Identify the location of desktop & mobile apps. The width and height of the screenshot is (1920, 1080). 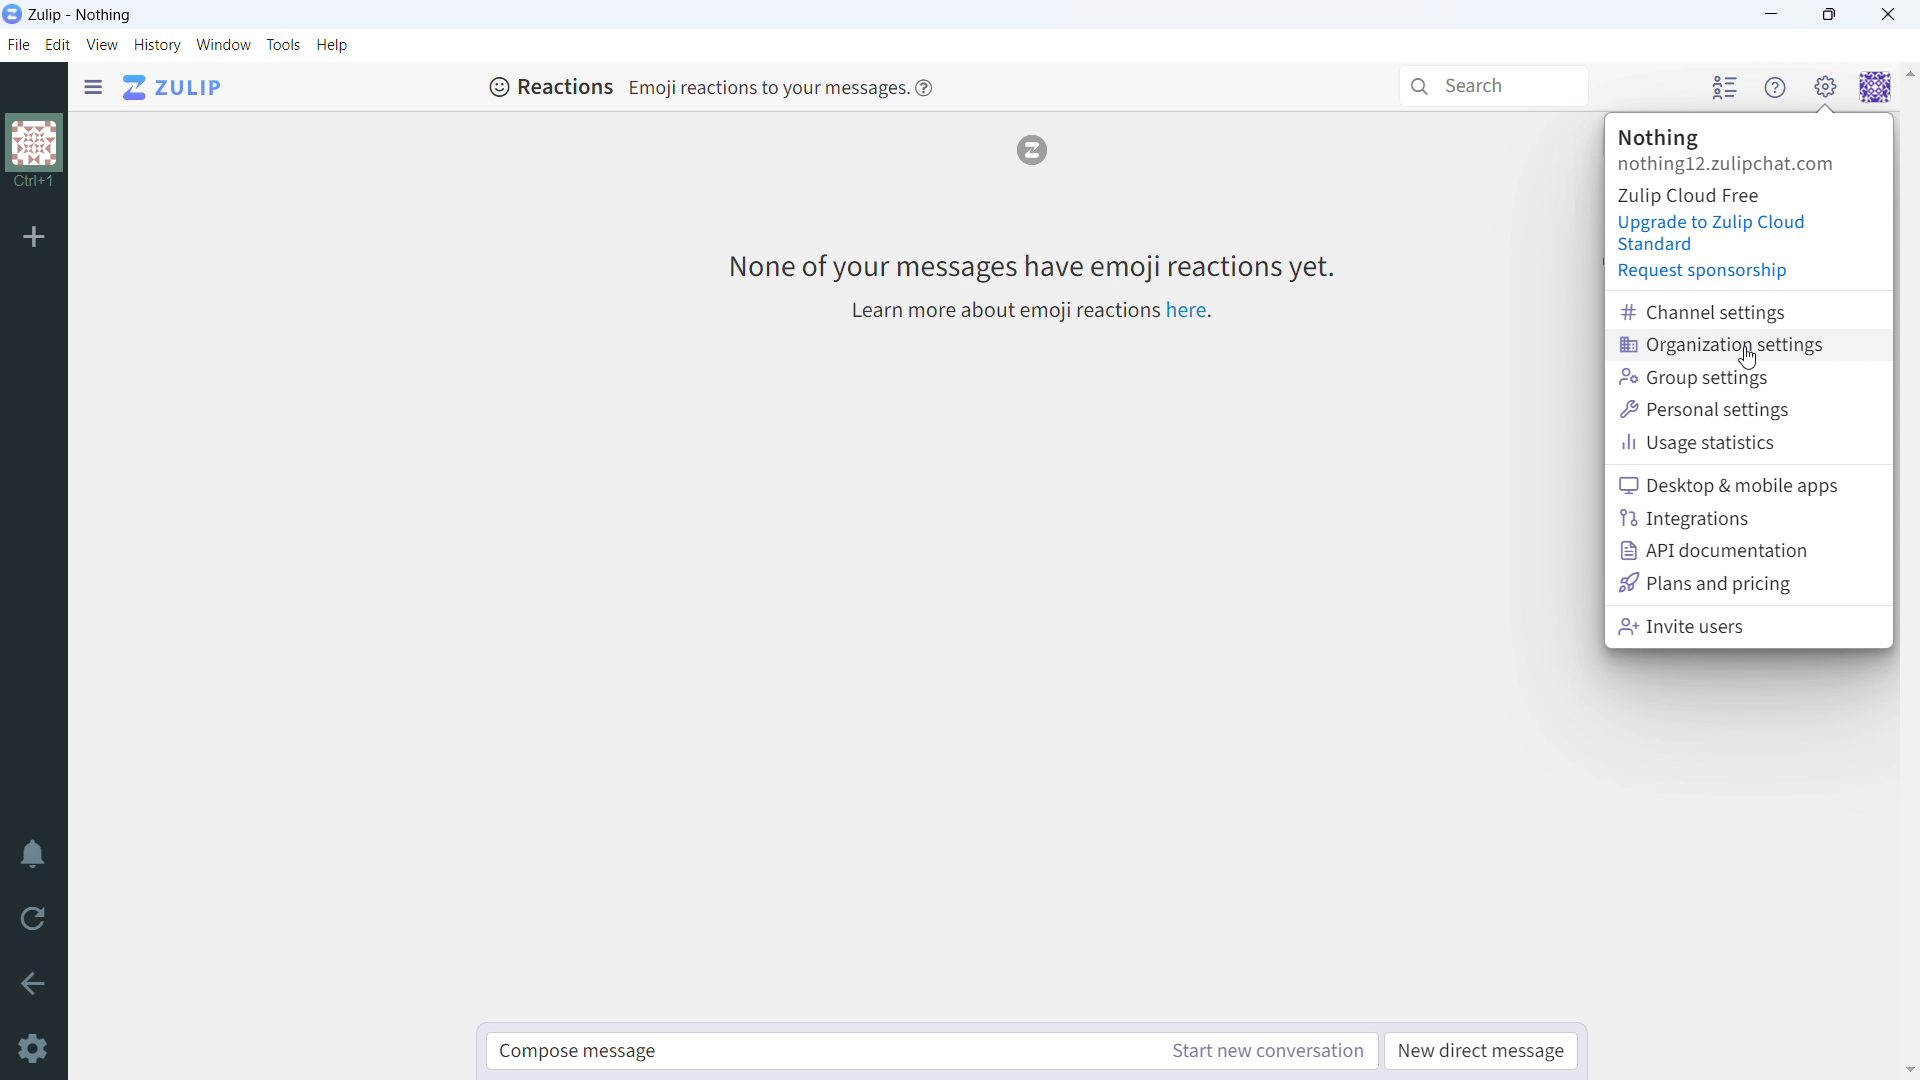
(1748, 485).